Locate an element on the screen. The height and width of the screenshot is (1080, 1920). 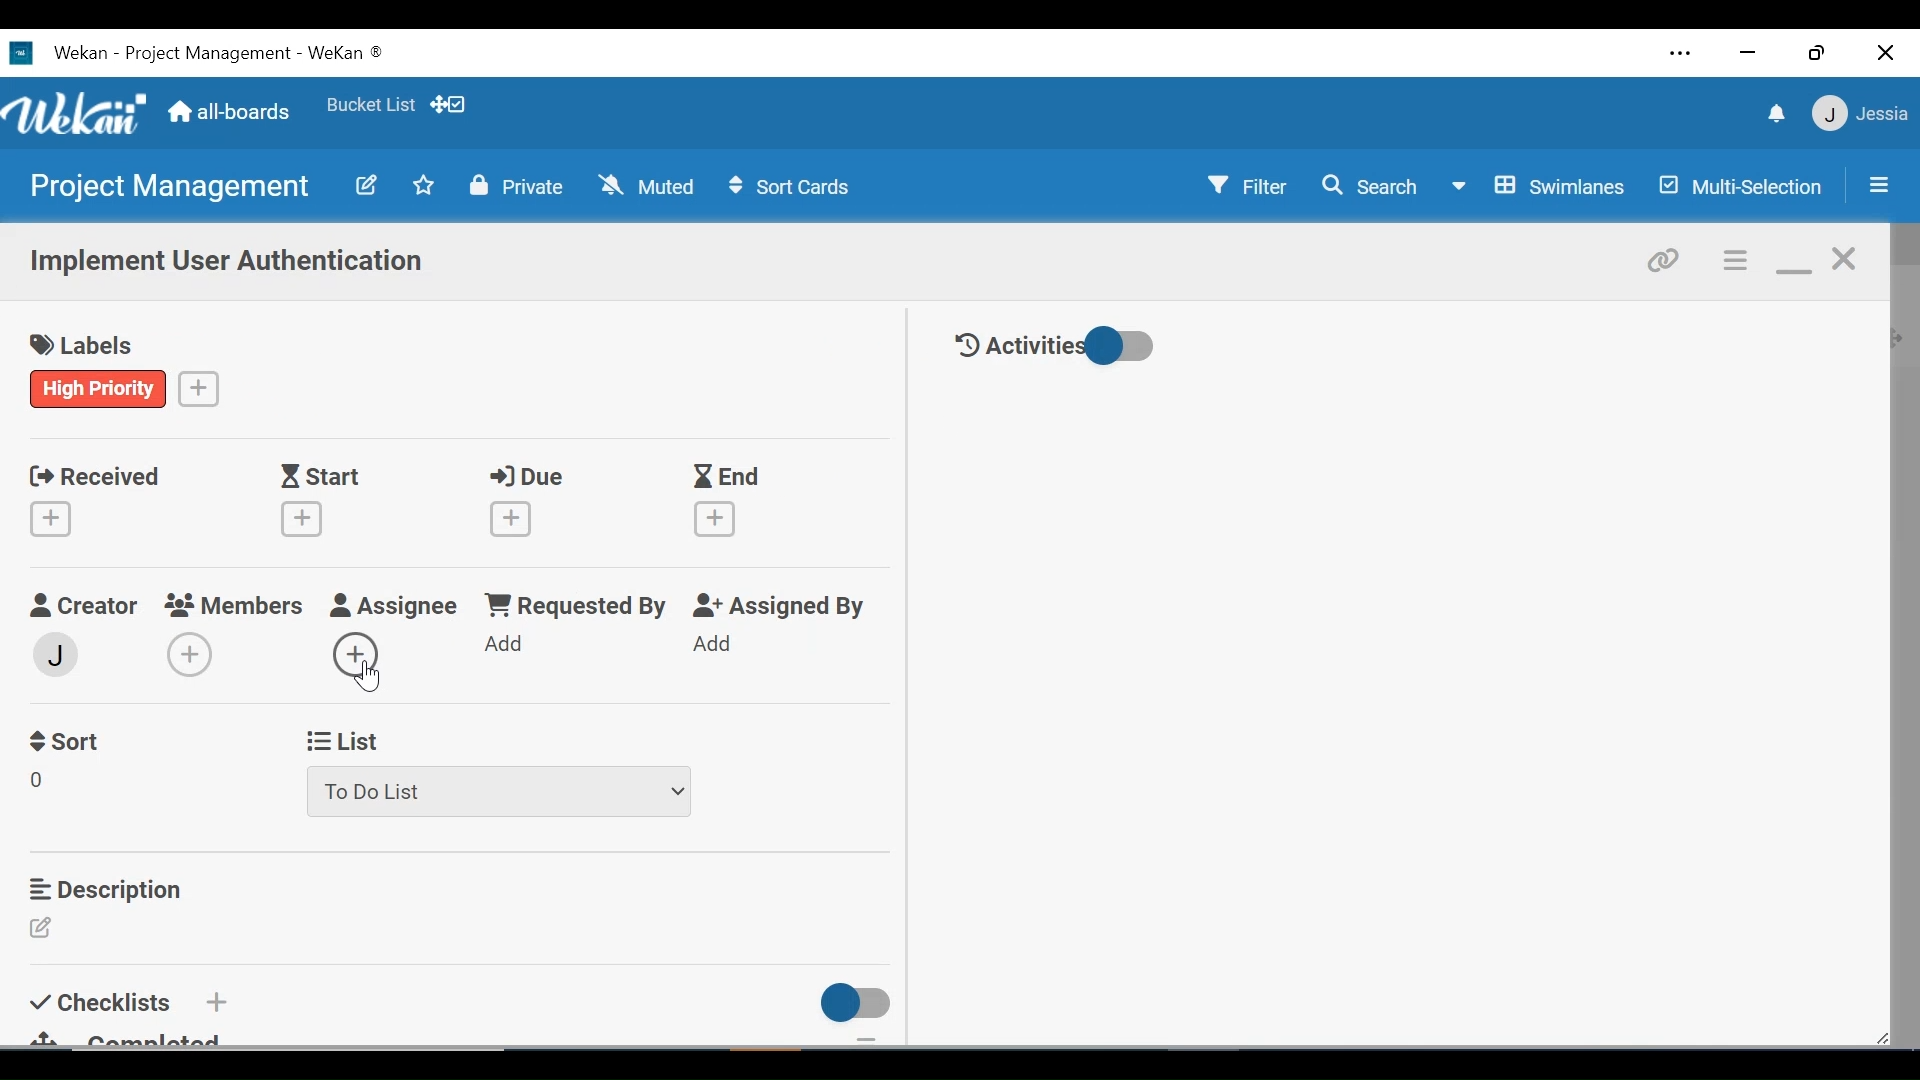
Private is located at coordinates (517, 185).